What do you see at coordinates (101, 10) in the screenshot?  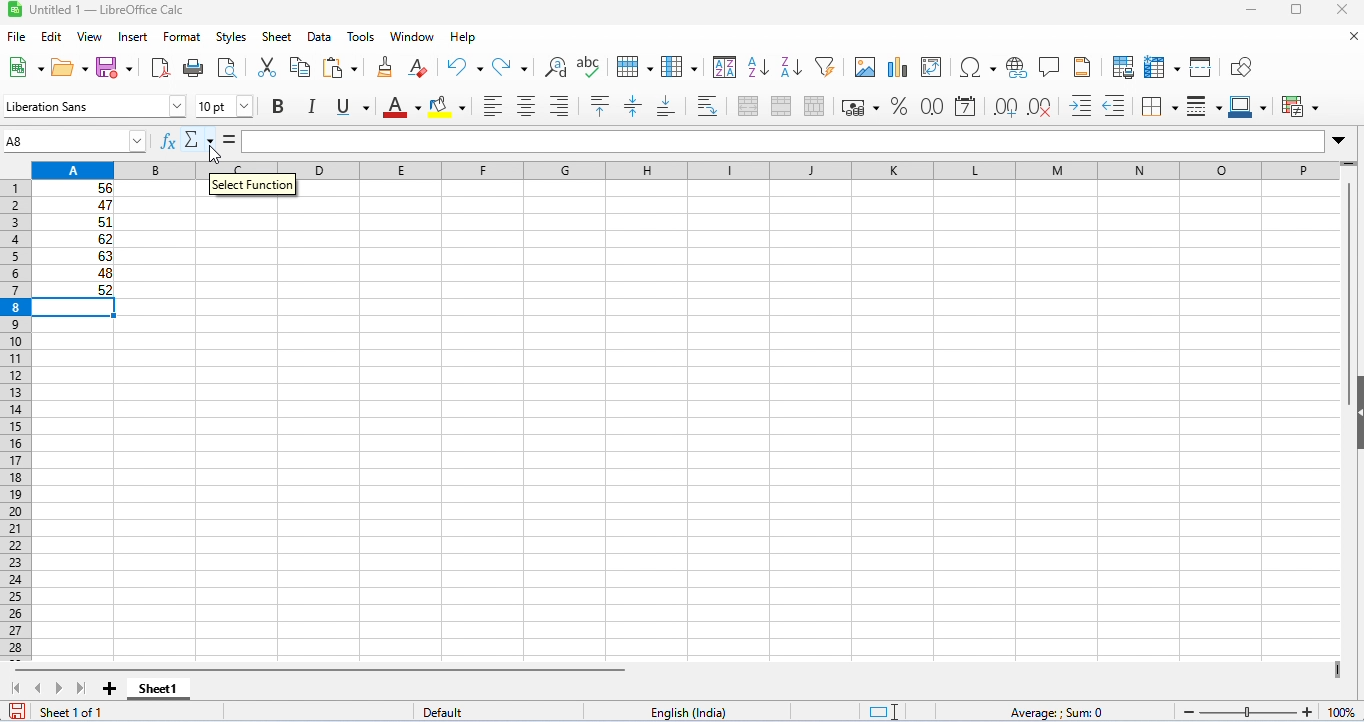 I see `title` at bounding box center [101, 10].